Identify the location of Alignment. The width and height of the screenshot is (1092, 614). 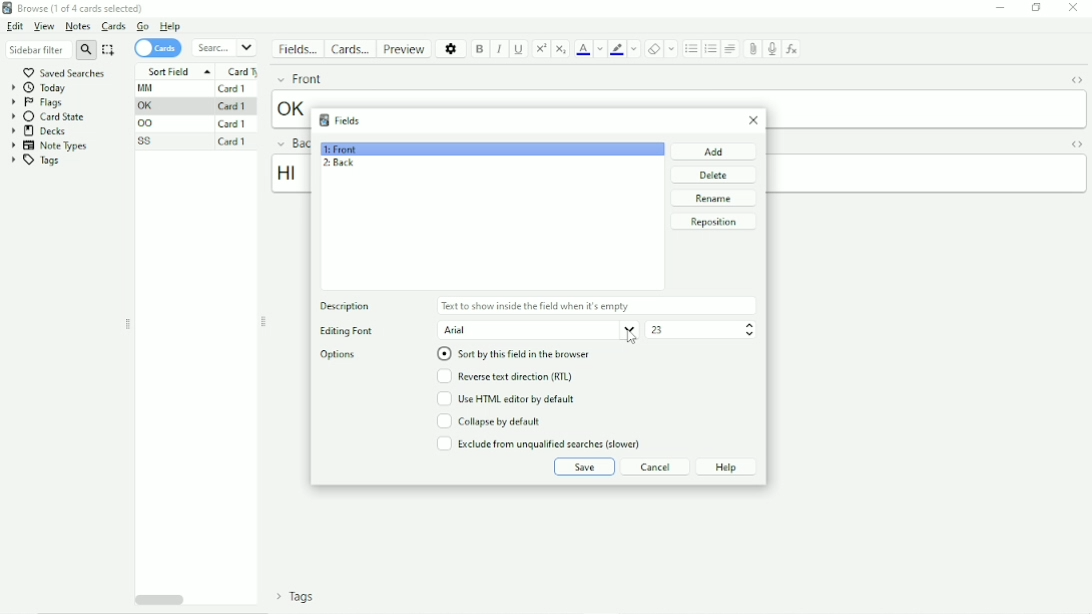
(730, 49).